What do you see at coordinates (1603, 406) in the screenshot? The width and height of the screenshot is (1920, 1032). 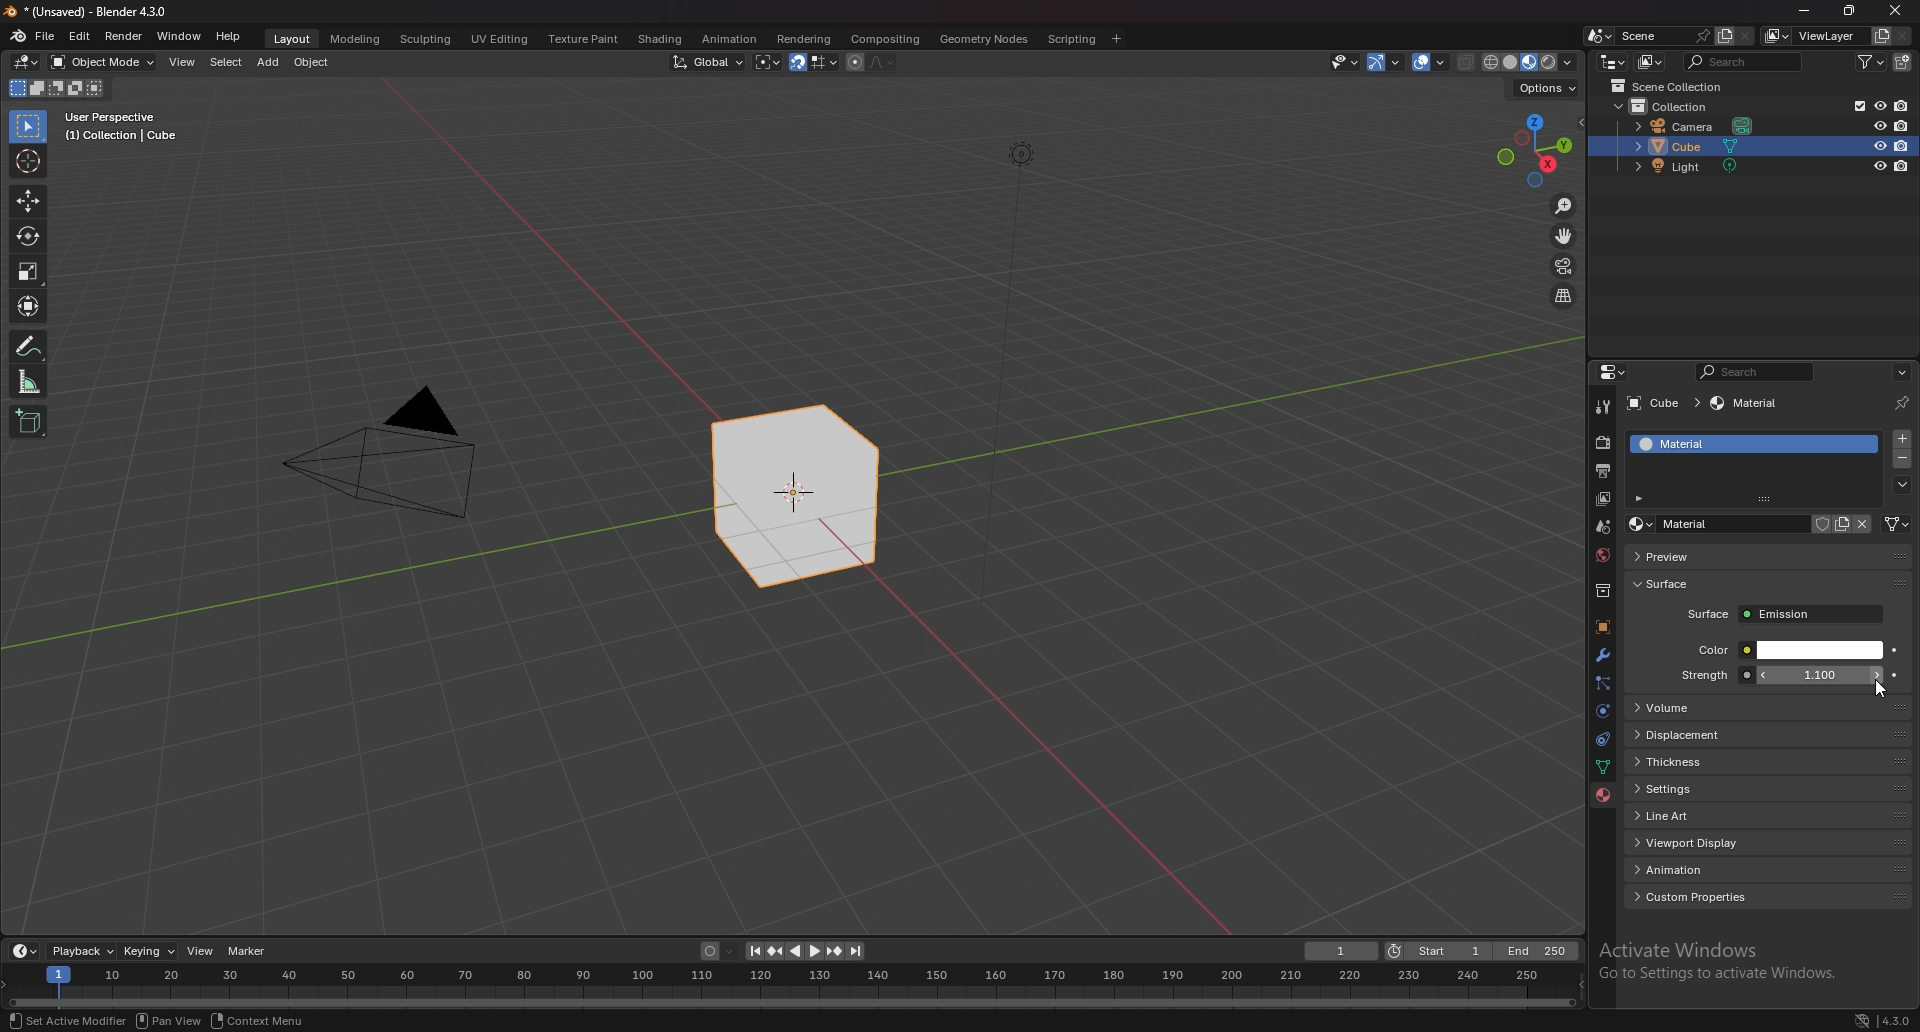 I see `tool` at bounding box center [1603, 406].